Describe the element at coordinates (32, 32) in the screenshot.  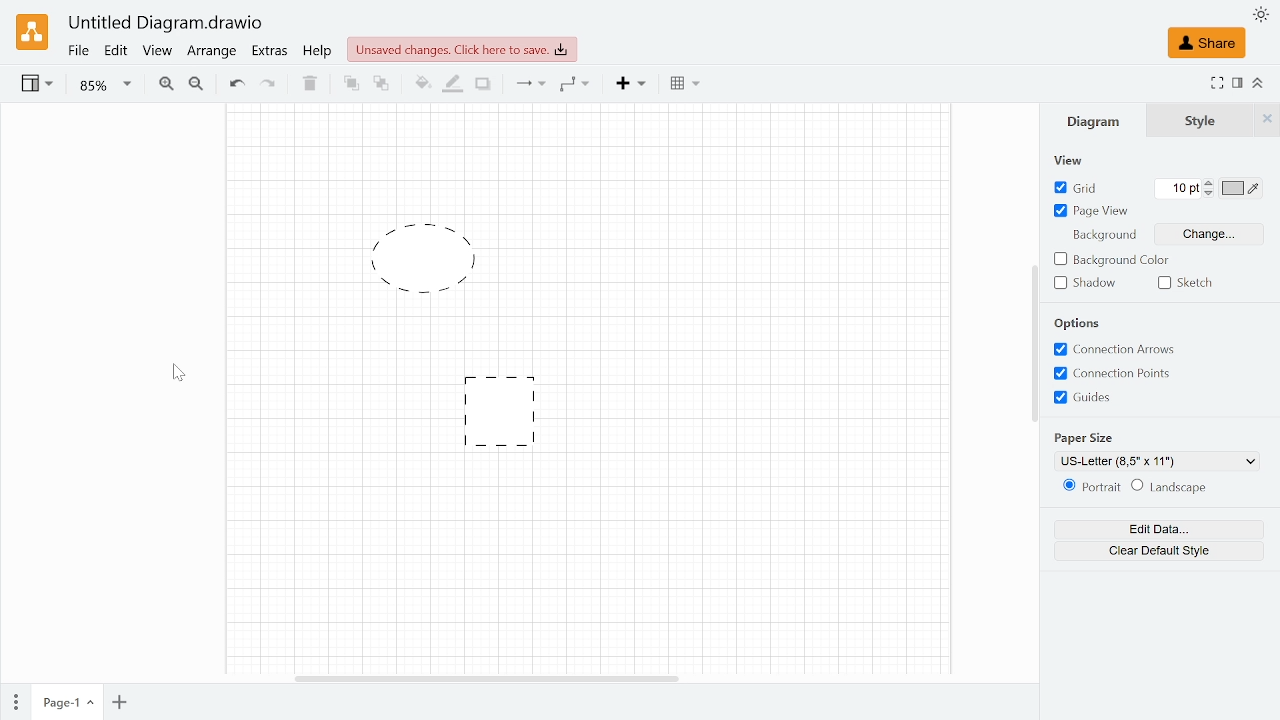
I see `Draw.io logo` at that location.